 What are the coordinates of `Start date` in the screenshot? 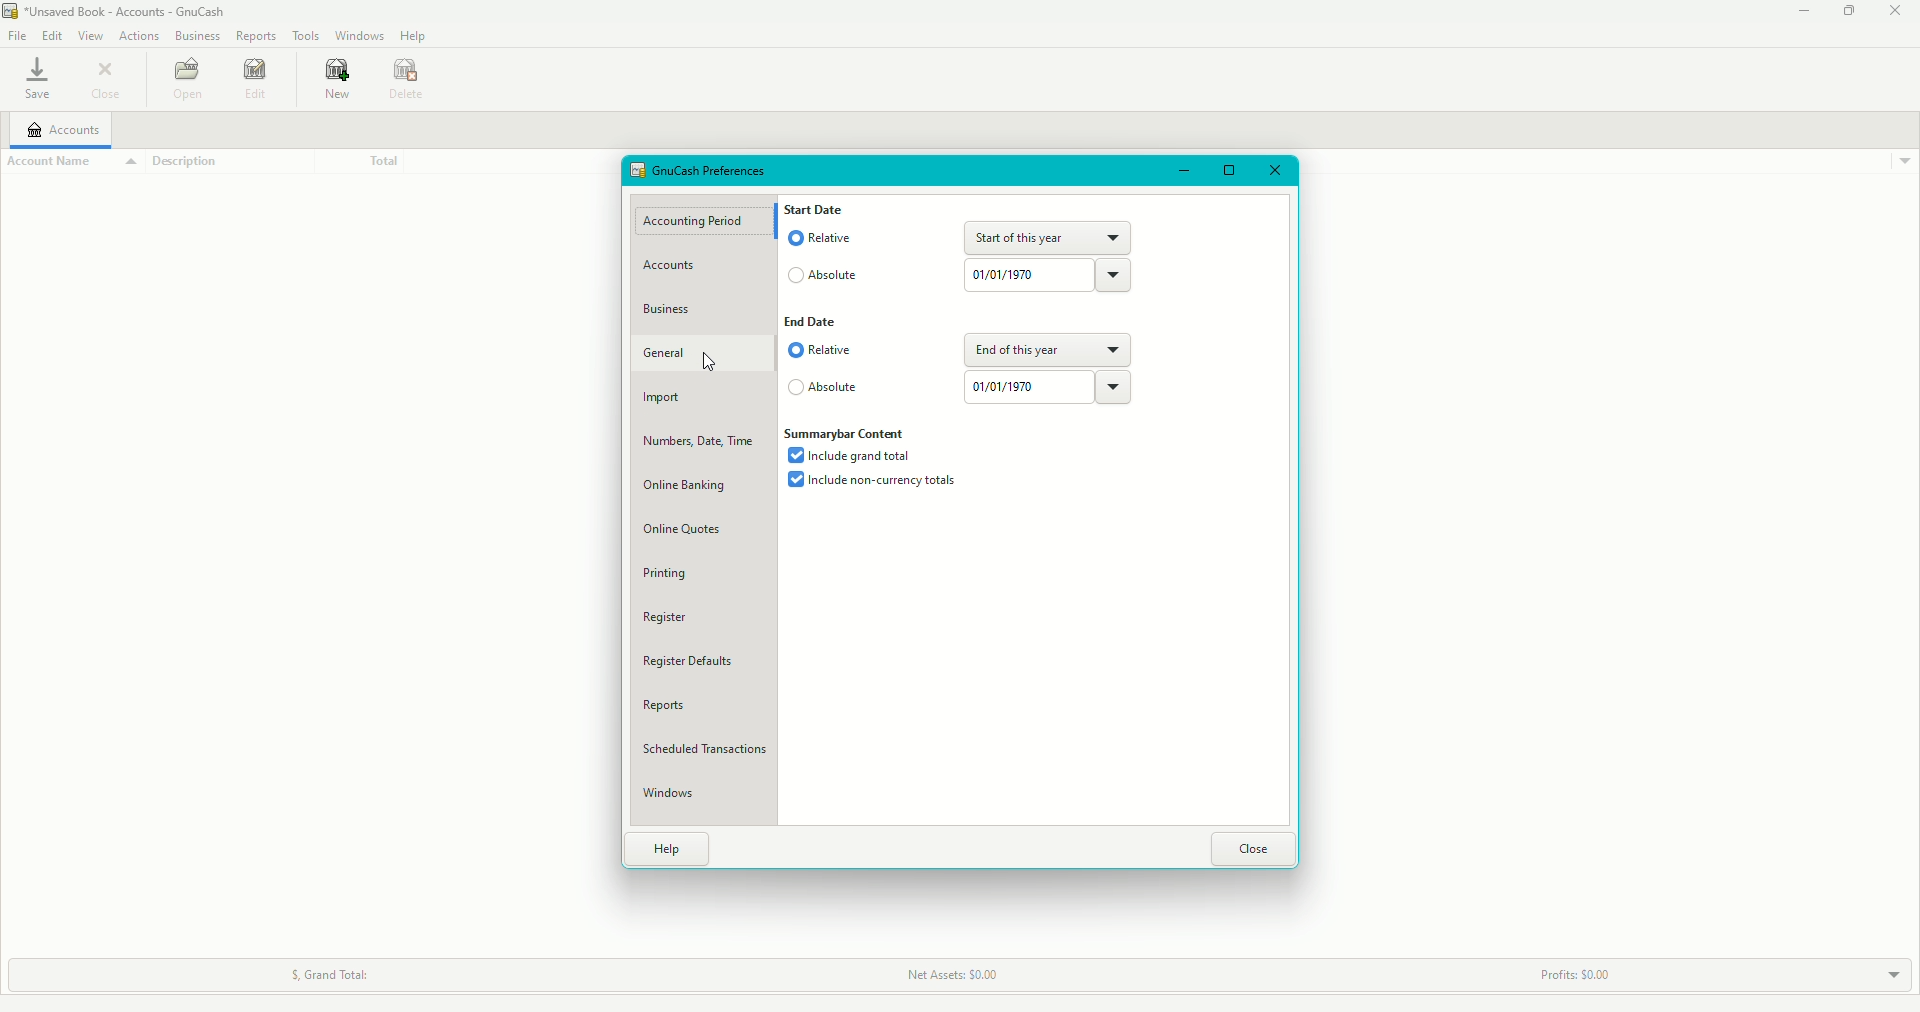 It's located at (824, 208).